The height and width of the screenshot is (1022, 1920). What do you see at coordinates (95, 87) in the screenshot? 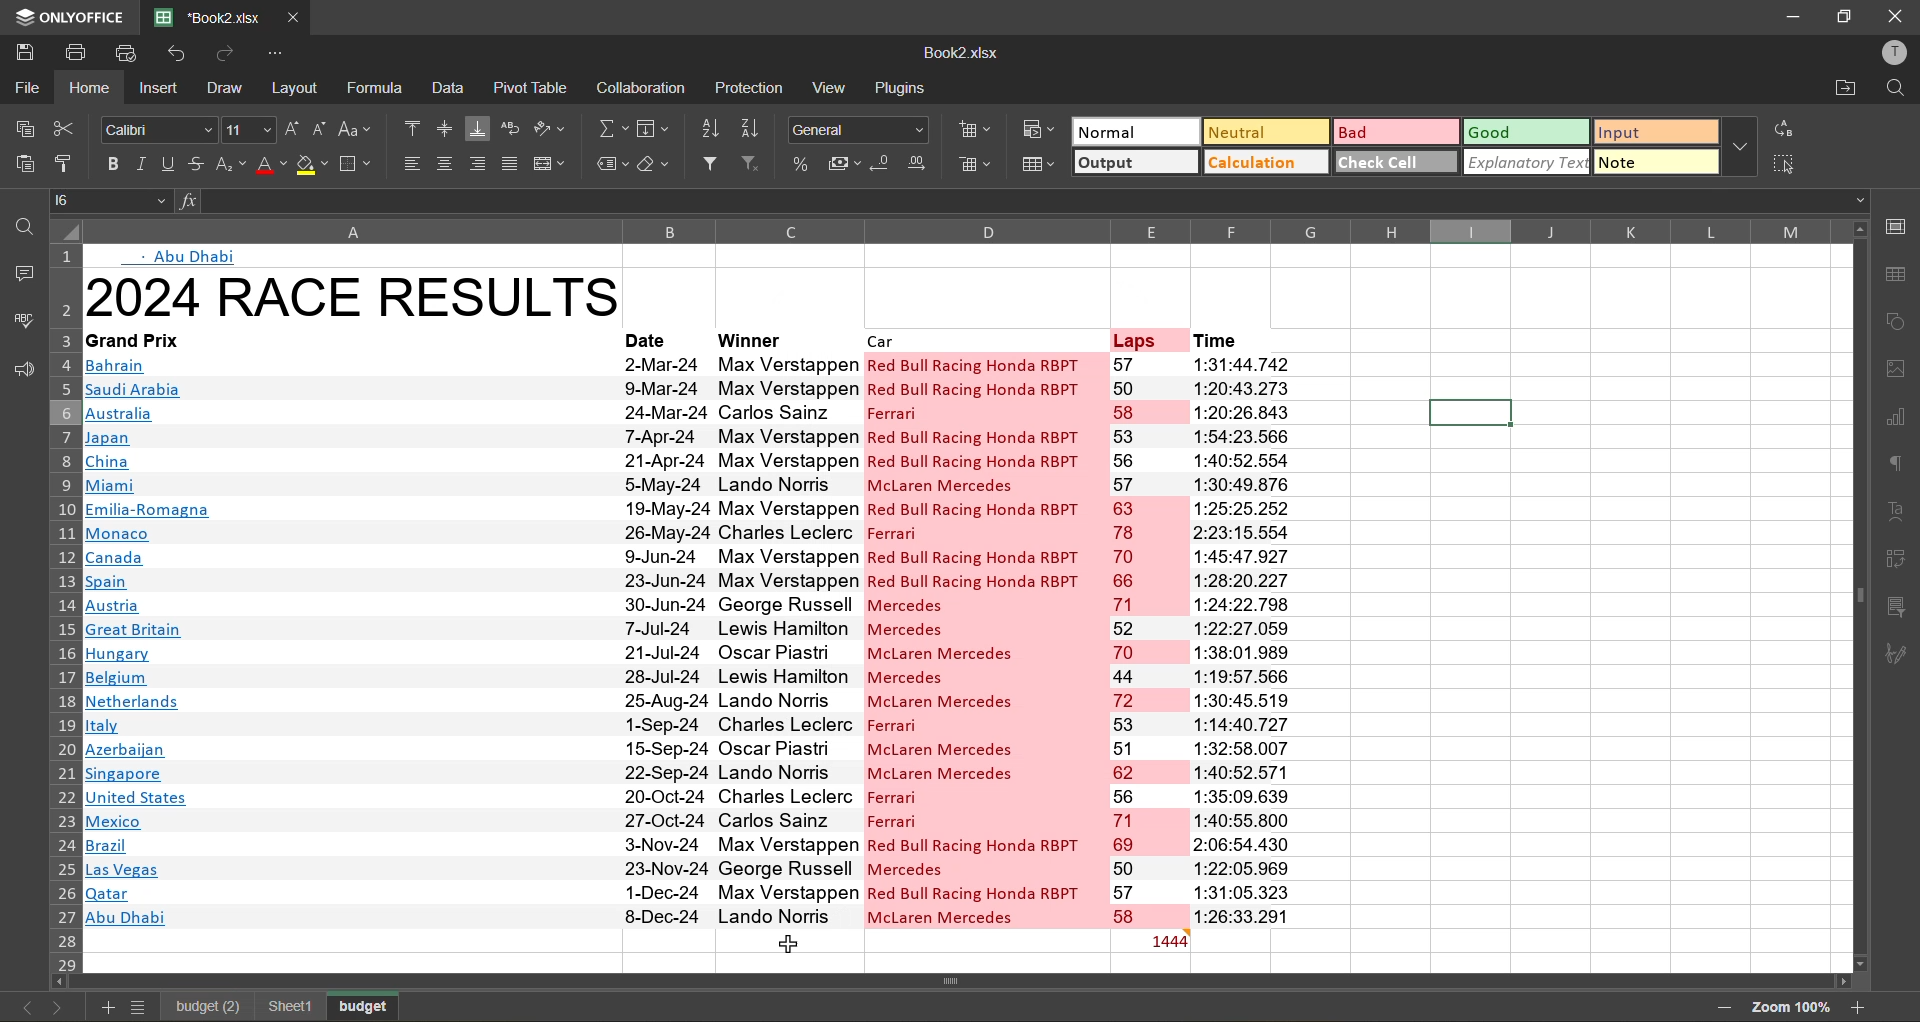
I see `home` at bounding box center [95, 87].